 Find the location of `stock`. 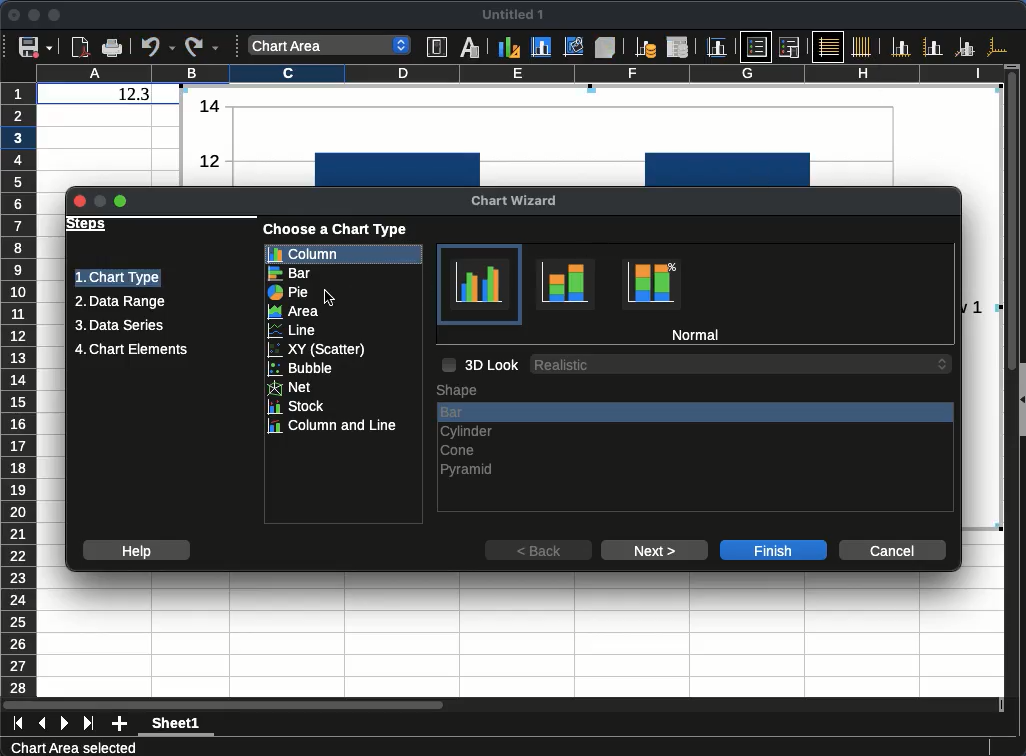

stock is located at coordinates (344, 407).